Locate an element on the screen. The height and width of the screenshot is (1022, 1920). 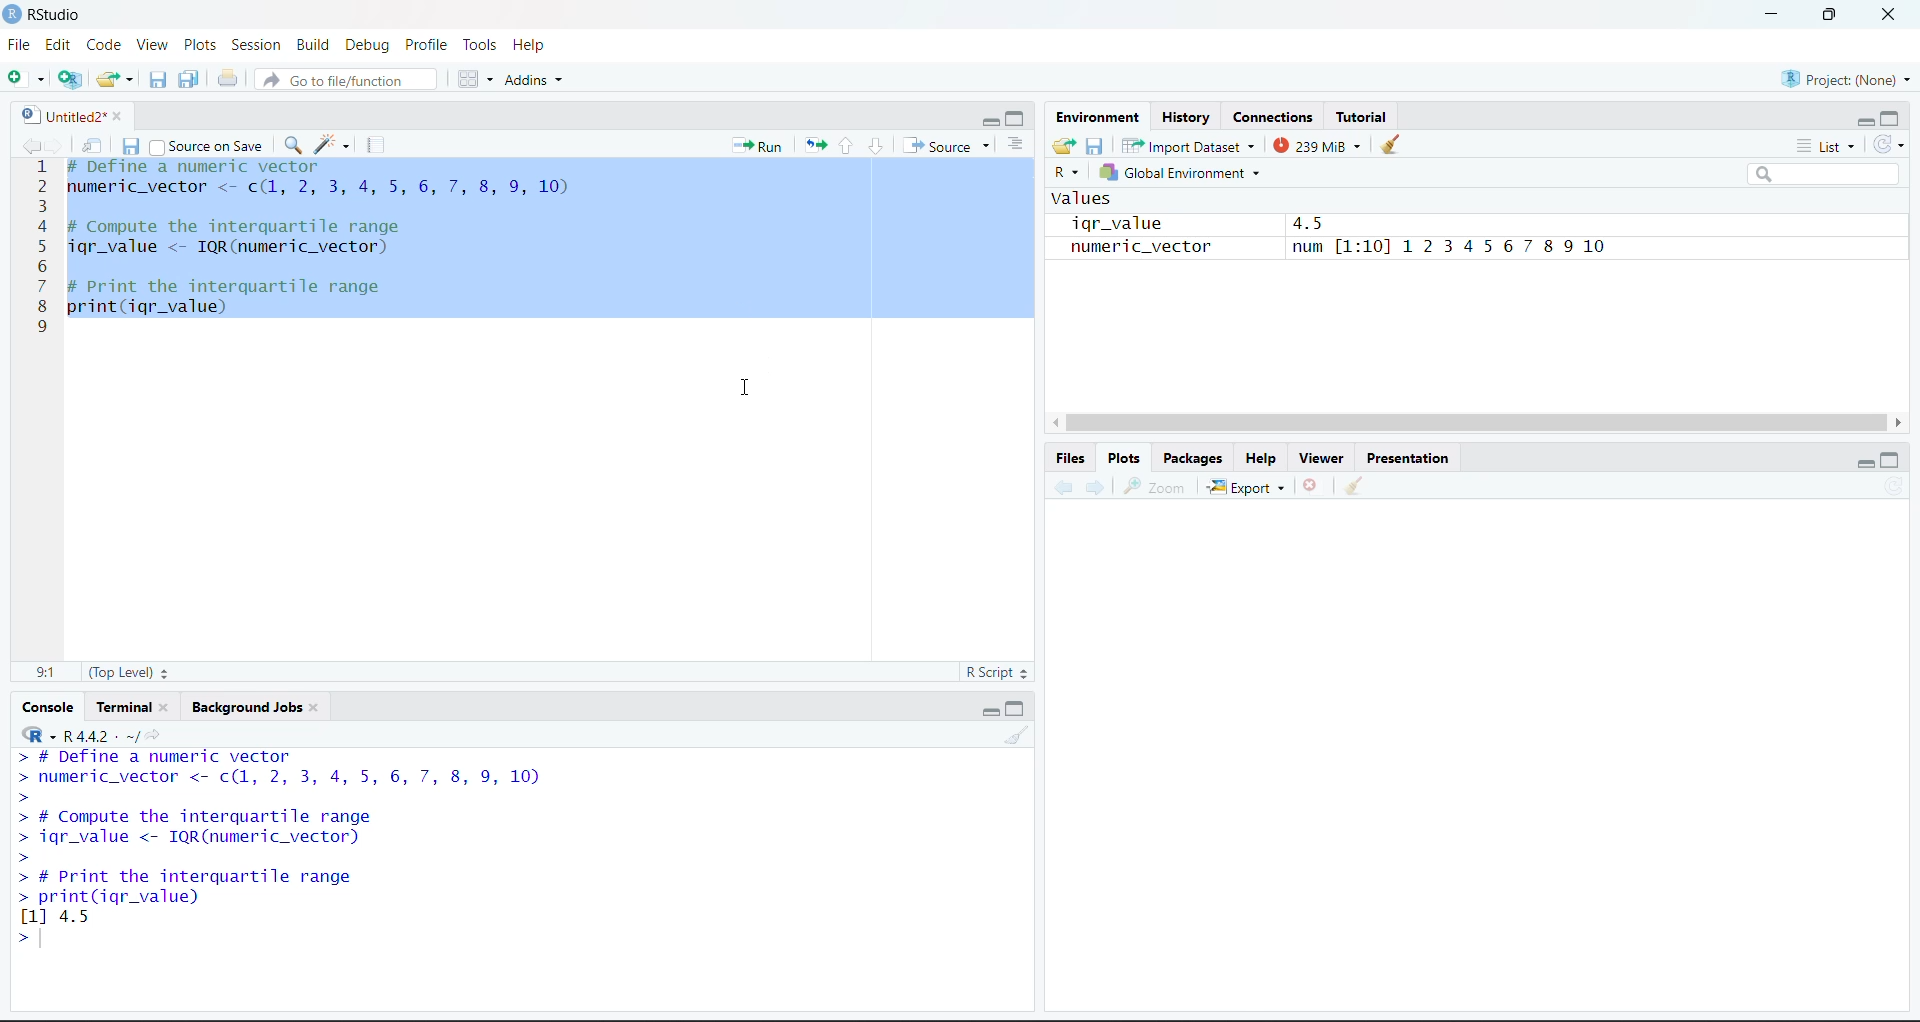
Connections is located at coordinates (1273, 118).